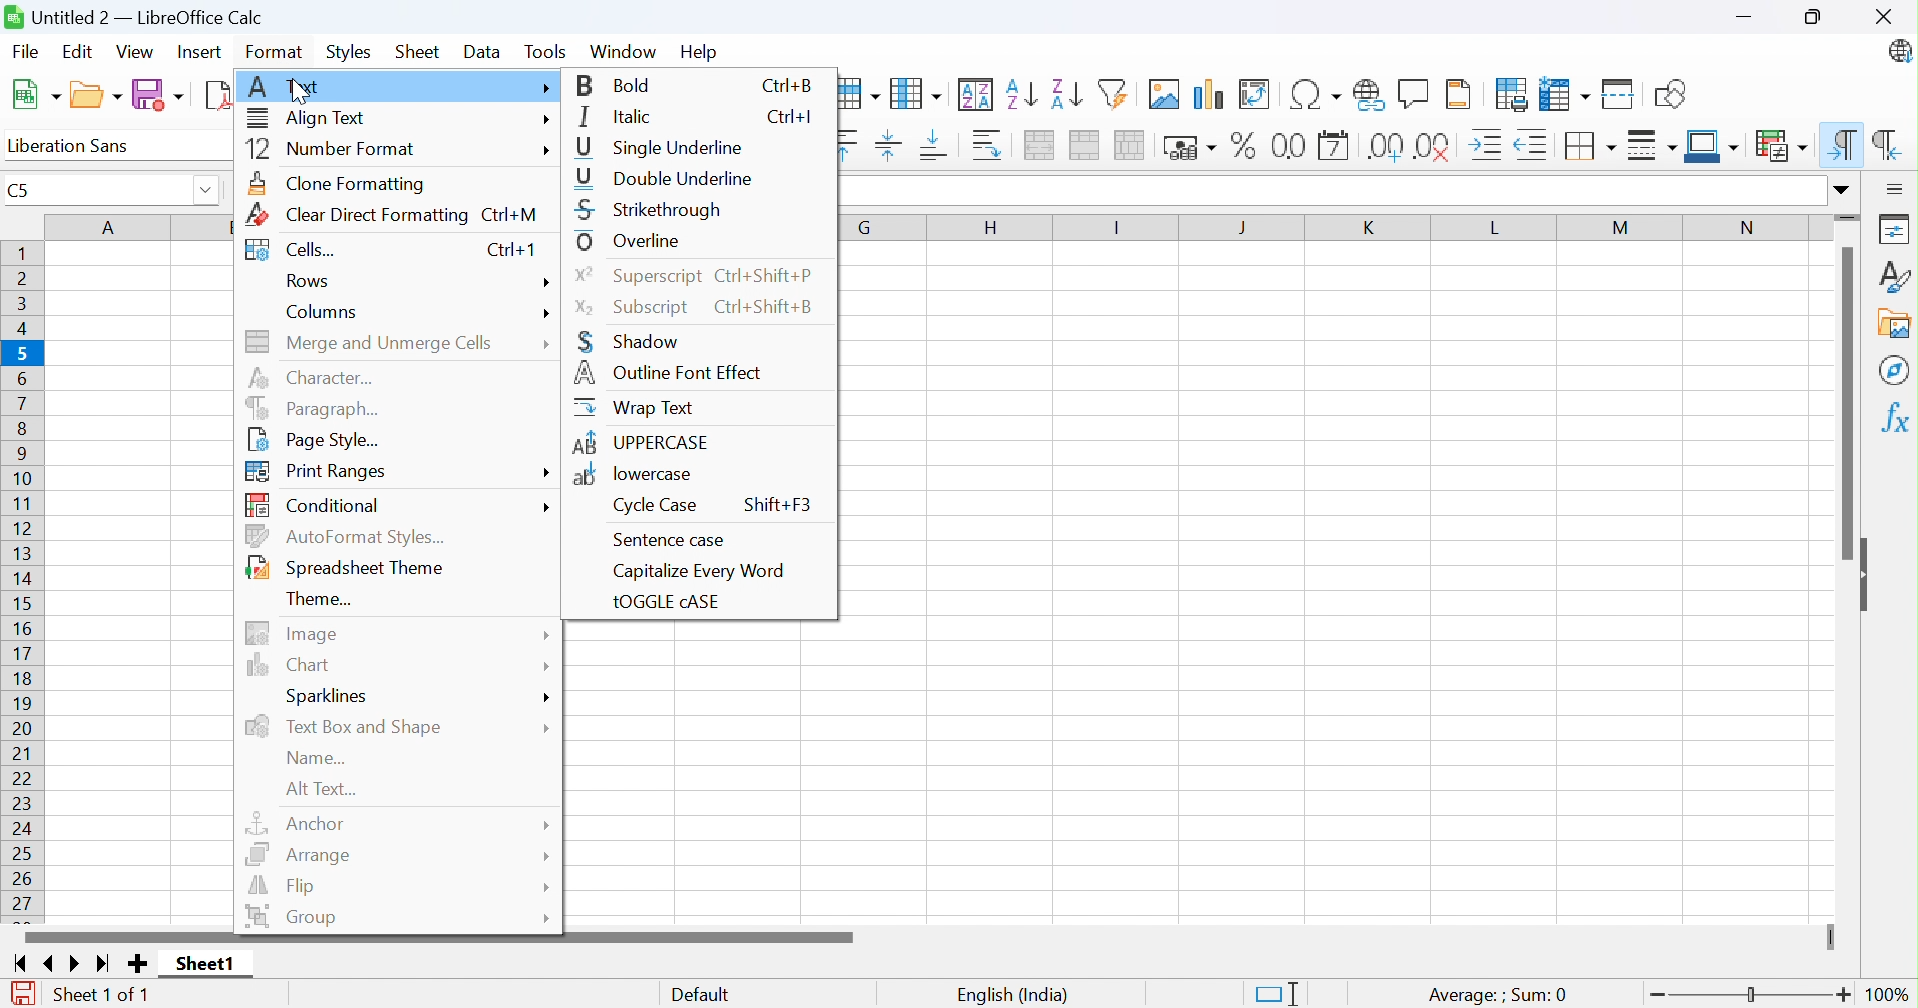 This screenshot has width=1918, height=1008. Describe the element at coordinates (508, 219) in the screenshot. I see `Ctrl+M` at that location.